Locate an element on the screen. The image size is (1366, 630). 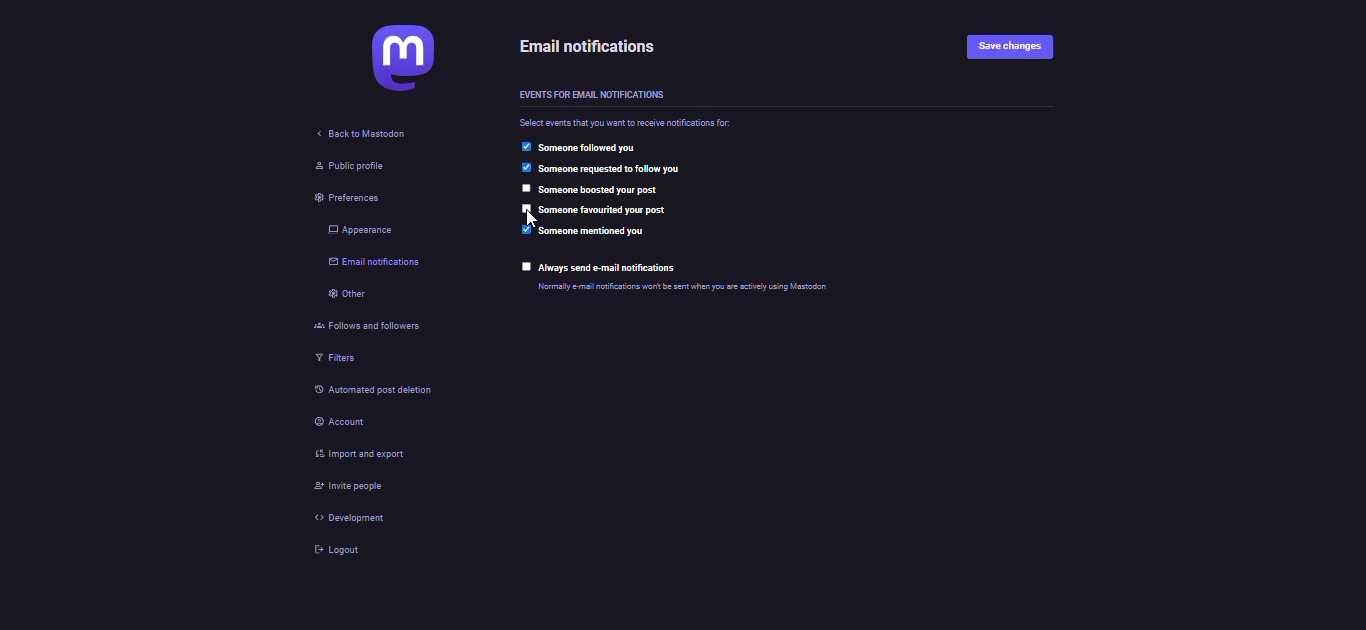
someone favorited your post is located at coordinates (607, 210).